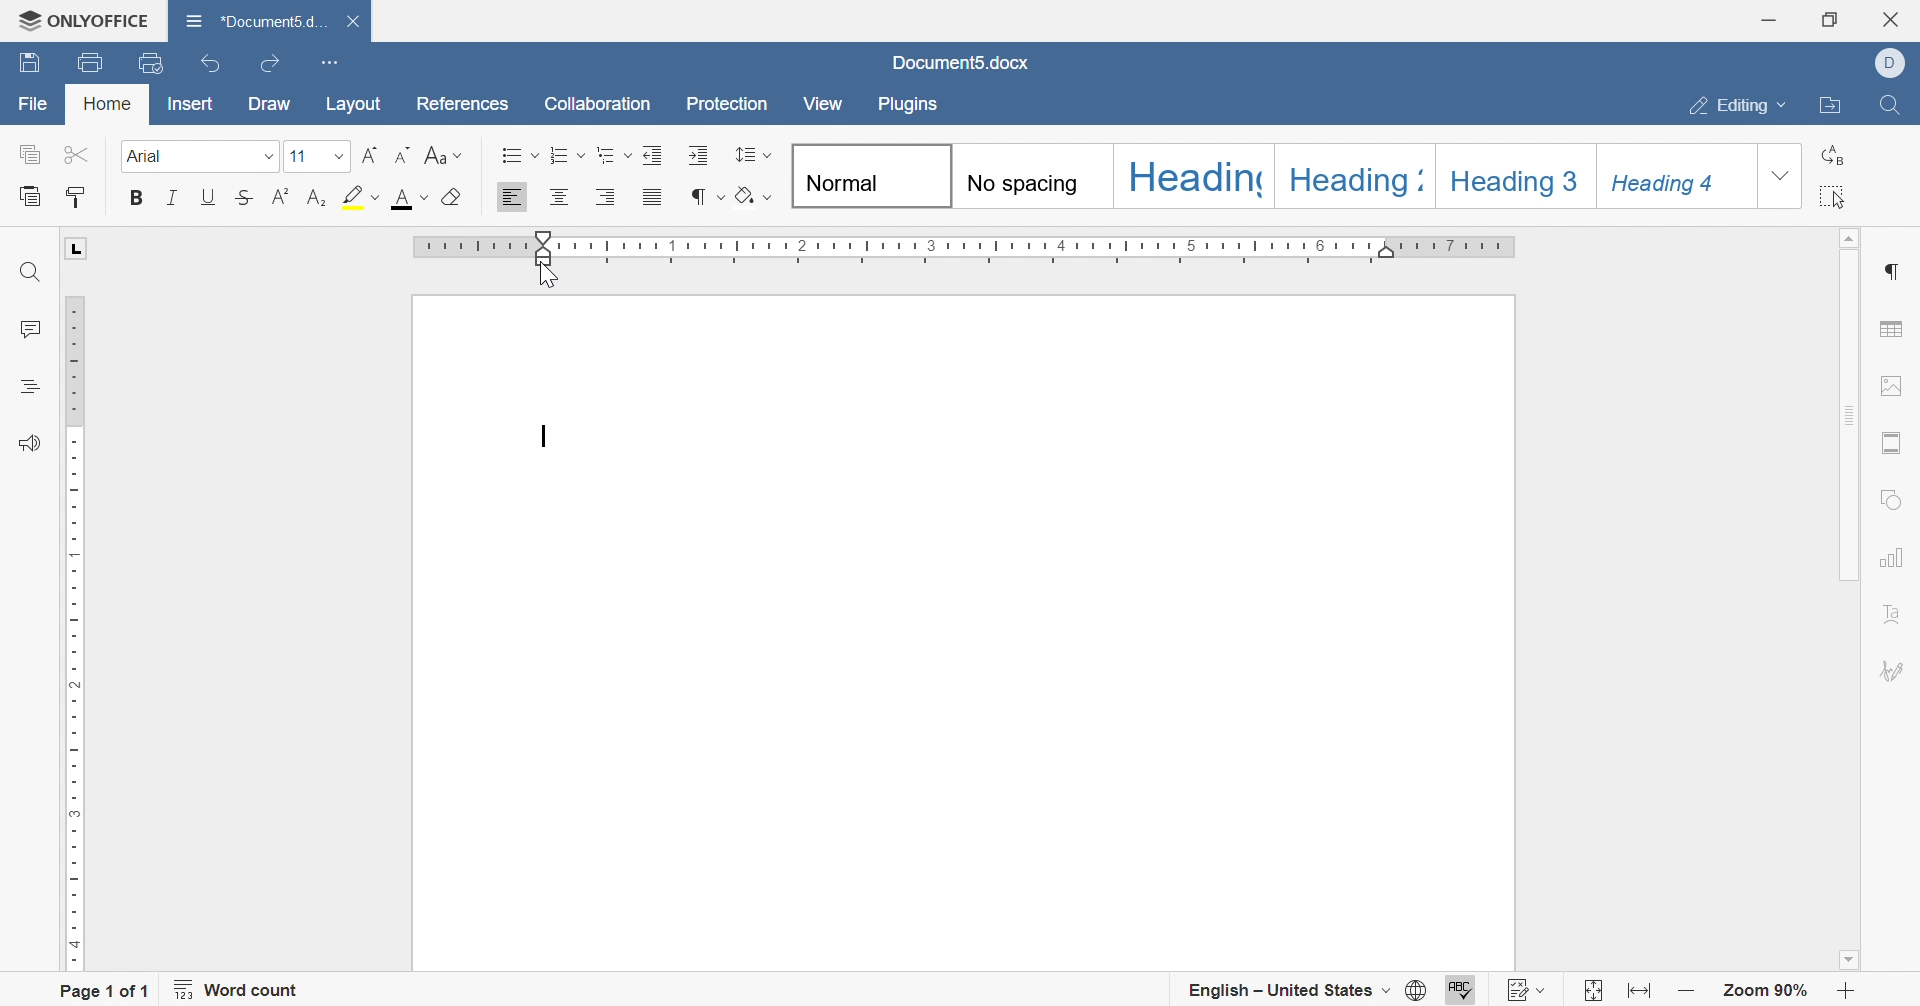 The height and width of the screenshot is (1006, 1920). Describe the element at coordinates (241, 989) in the screenshot. I see `word count` at that location.